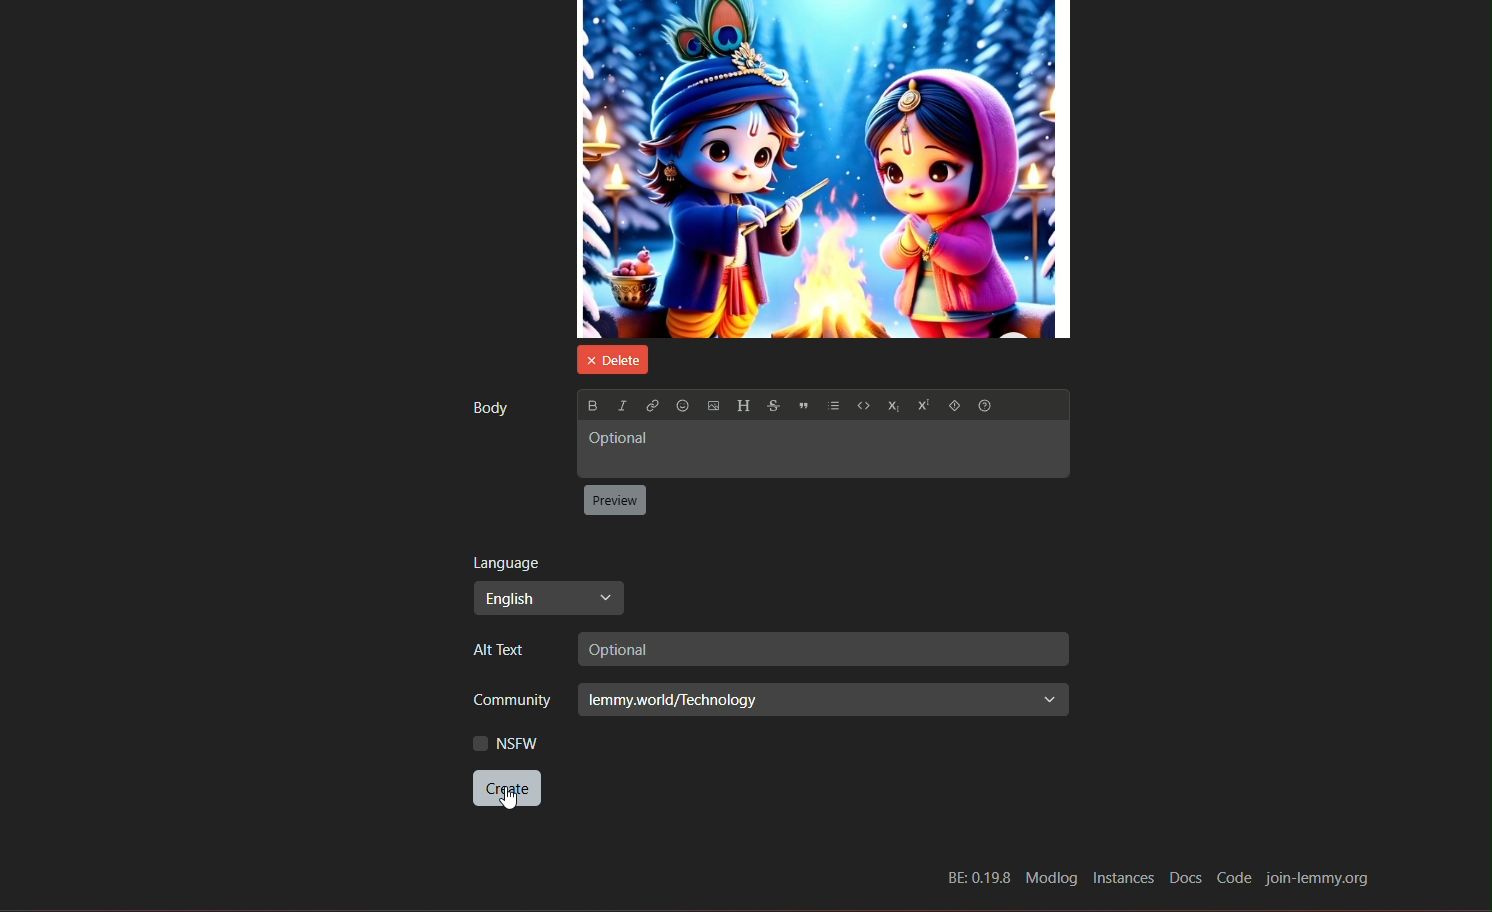 The image size is (1492, 912). What do you see at coordinates (821, 449) in the screenshot?
I see `Optional` at bounding box center [821, 449].